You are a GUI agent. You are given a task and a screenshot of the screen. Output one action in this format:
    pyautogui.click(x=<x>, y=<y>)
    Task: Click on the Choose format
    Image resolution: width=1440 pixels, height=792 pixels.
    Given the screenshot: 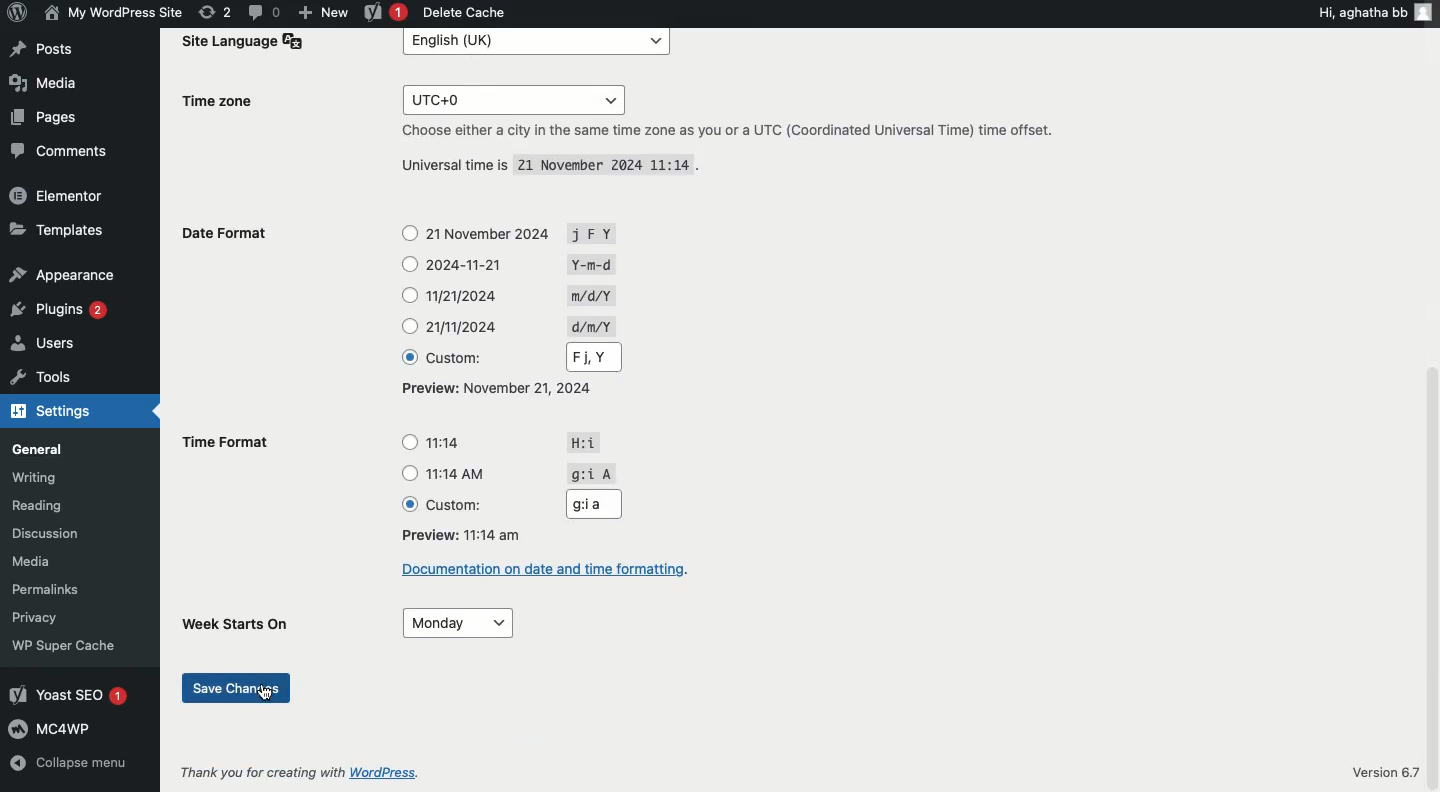 What is the action you would take?
    pyautogui.click(x=409, y=469)
    